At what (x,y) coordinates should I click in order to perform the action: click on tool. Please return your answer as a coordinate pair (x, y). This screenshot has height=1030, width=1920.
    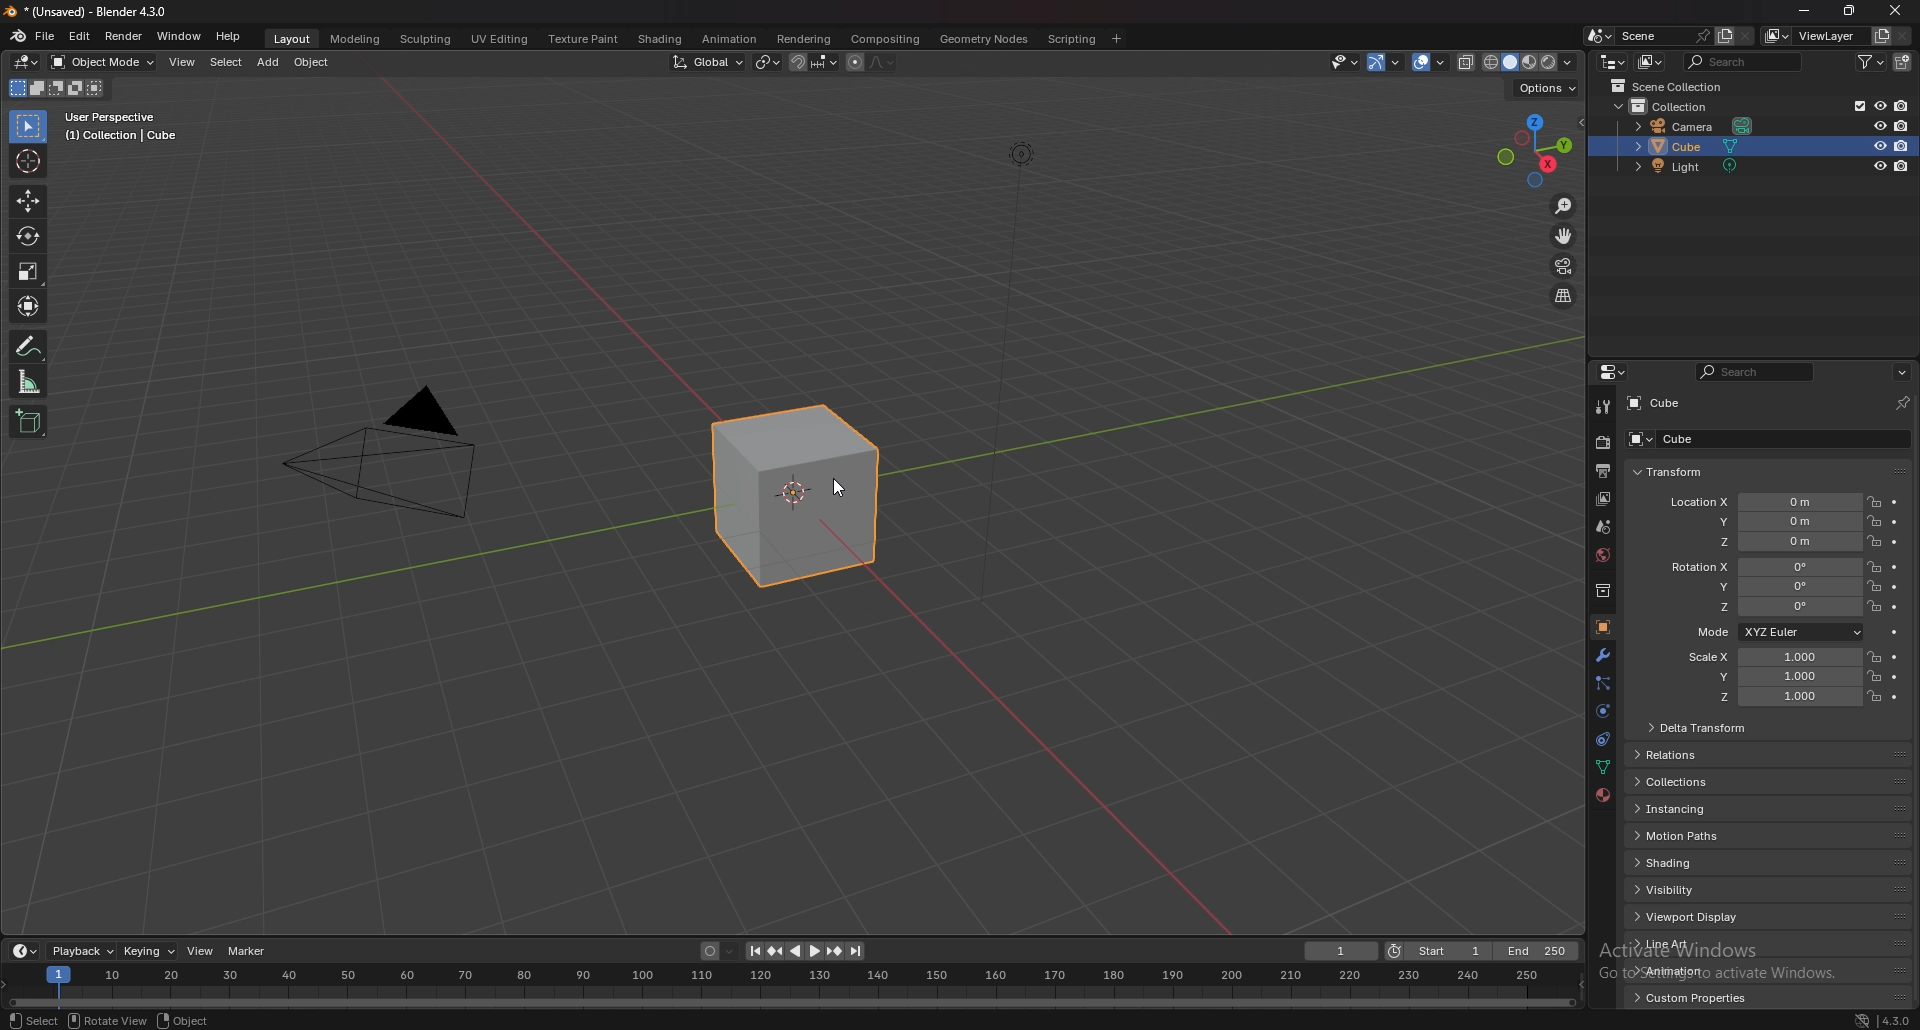
    Looking at the image, I should click on (1604, 406).